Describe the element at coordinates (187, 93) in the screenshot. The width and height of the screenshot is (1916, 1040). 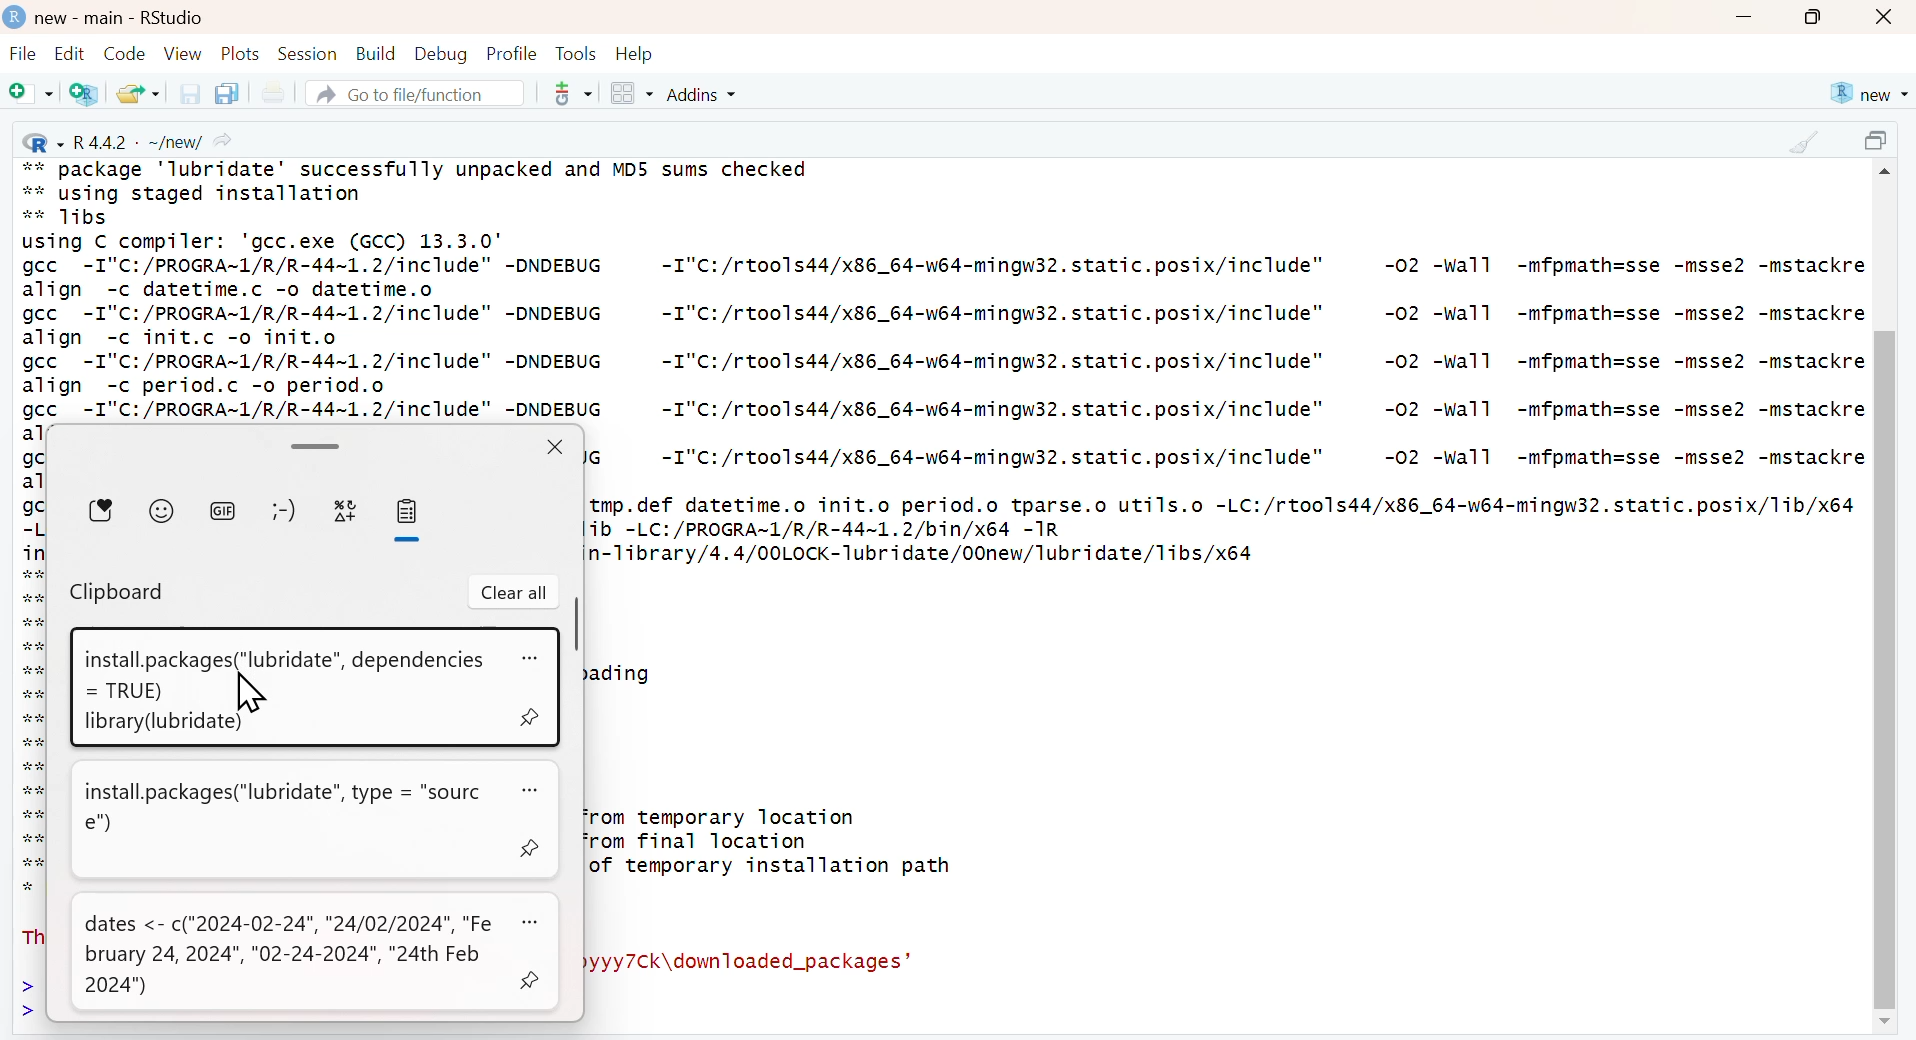
I see `save the current document` at that location.